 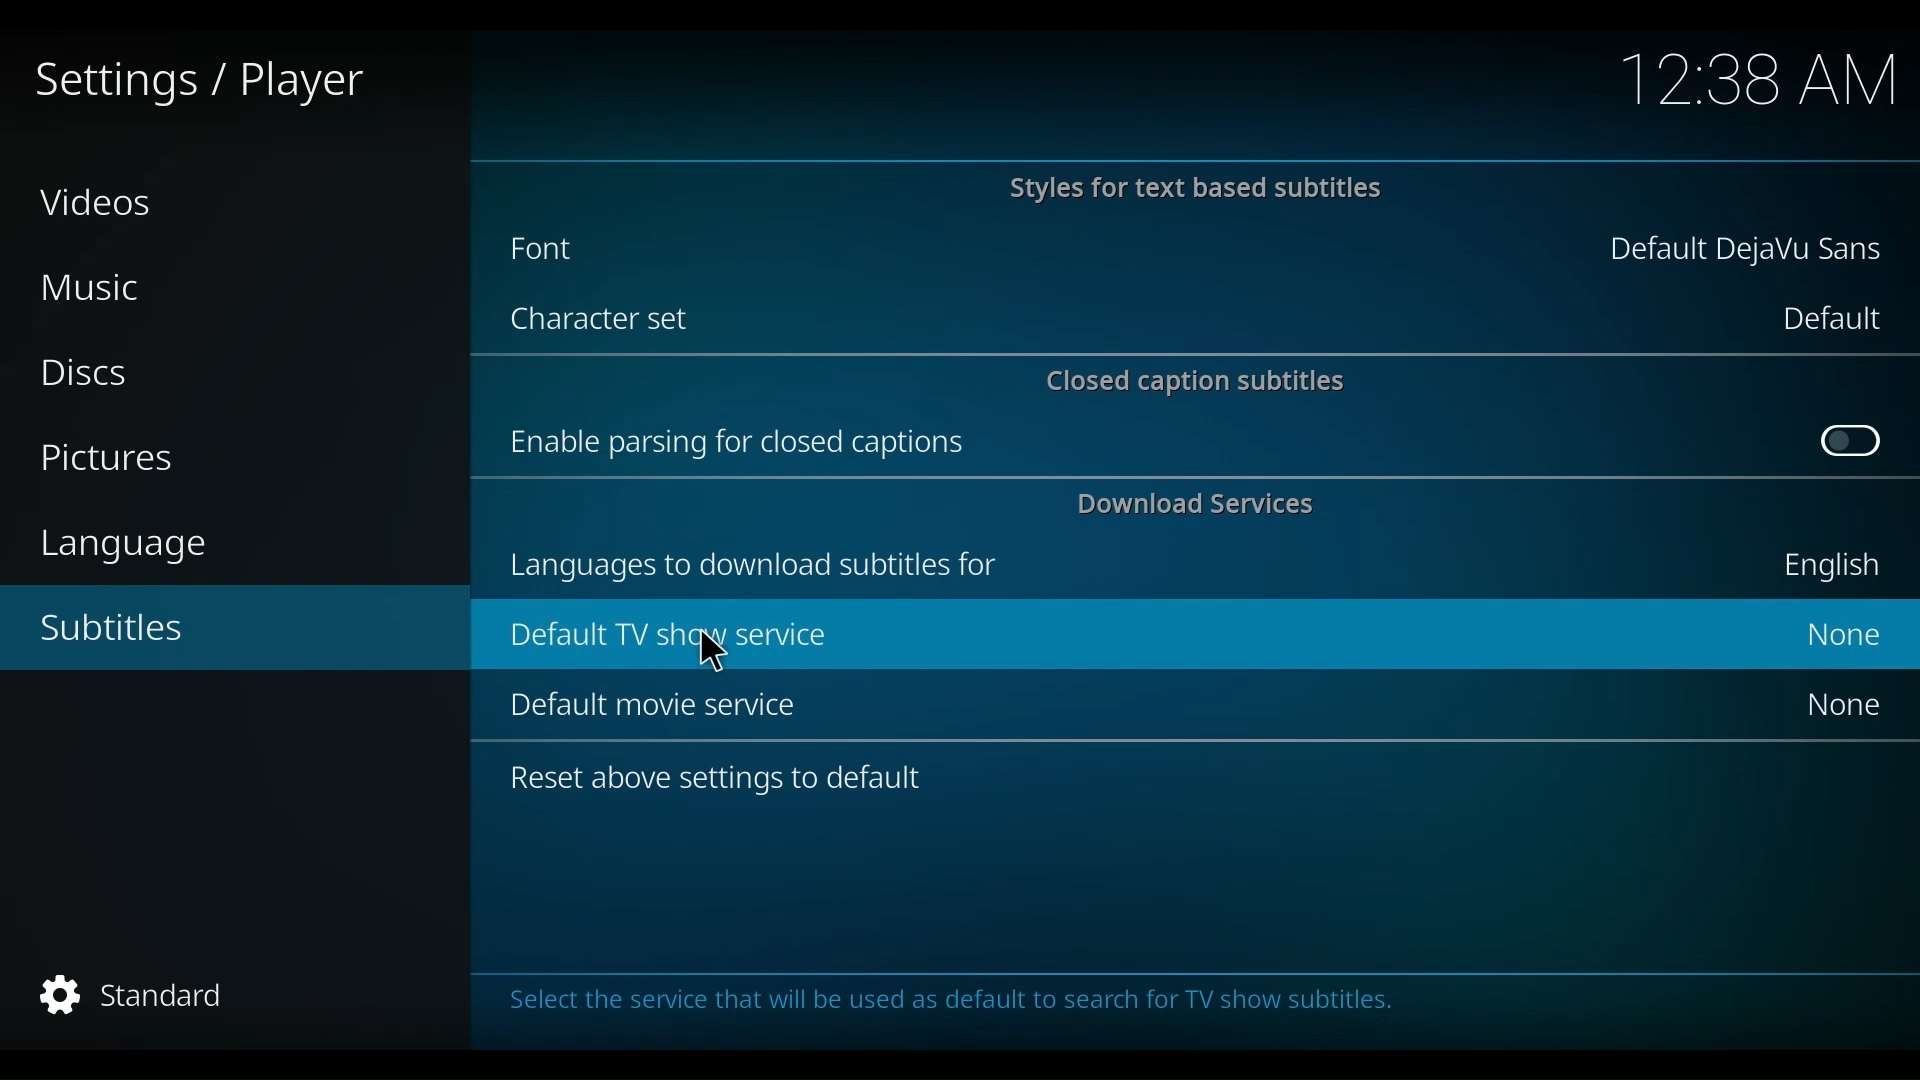 I want to click on Character set, so click(x=607, y=322).